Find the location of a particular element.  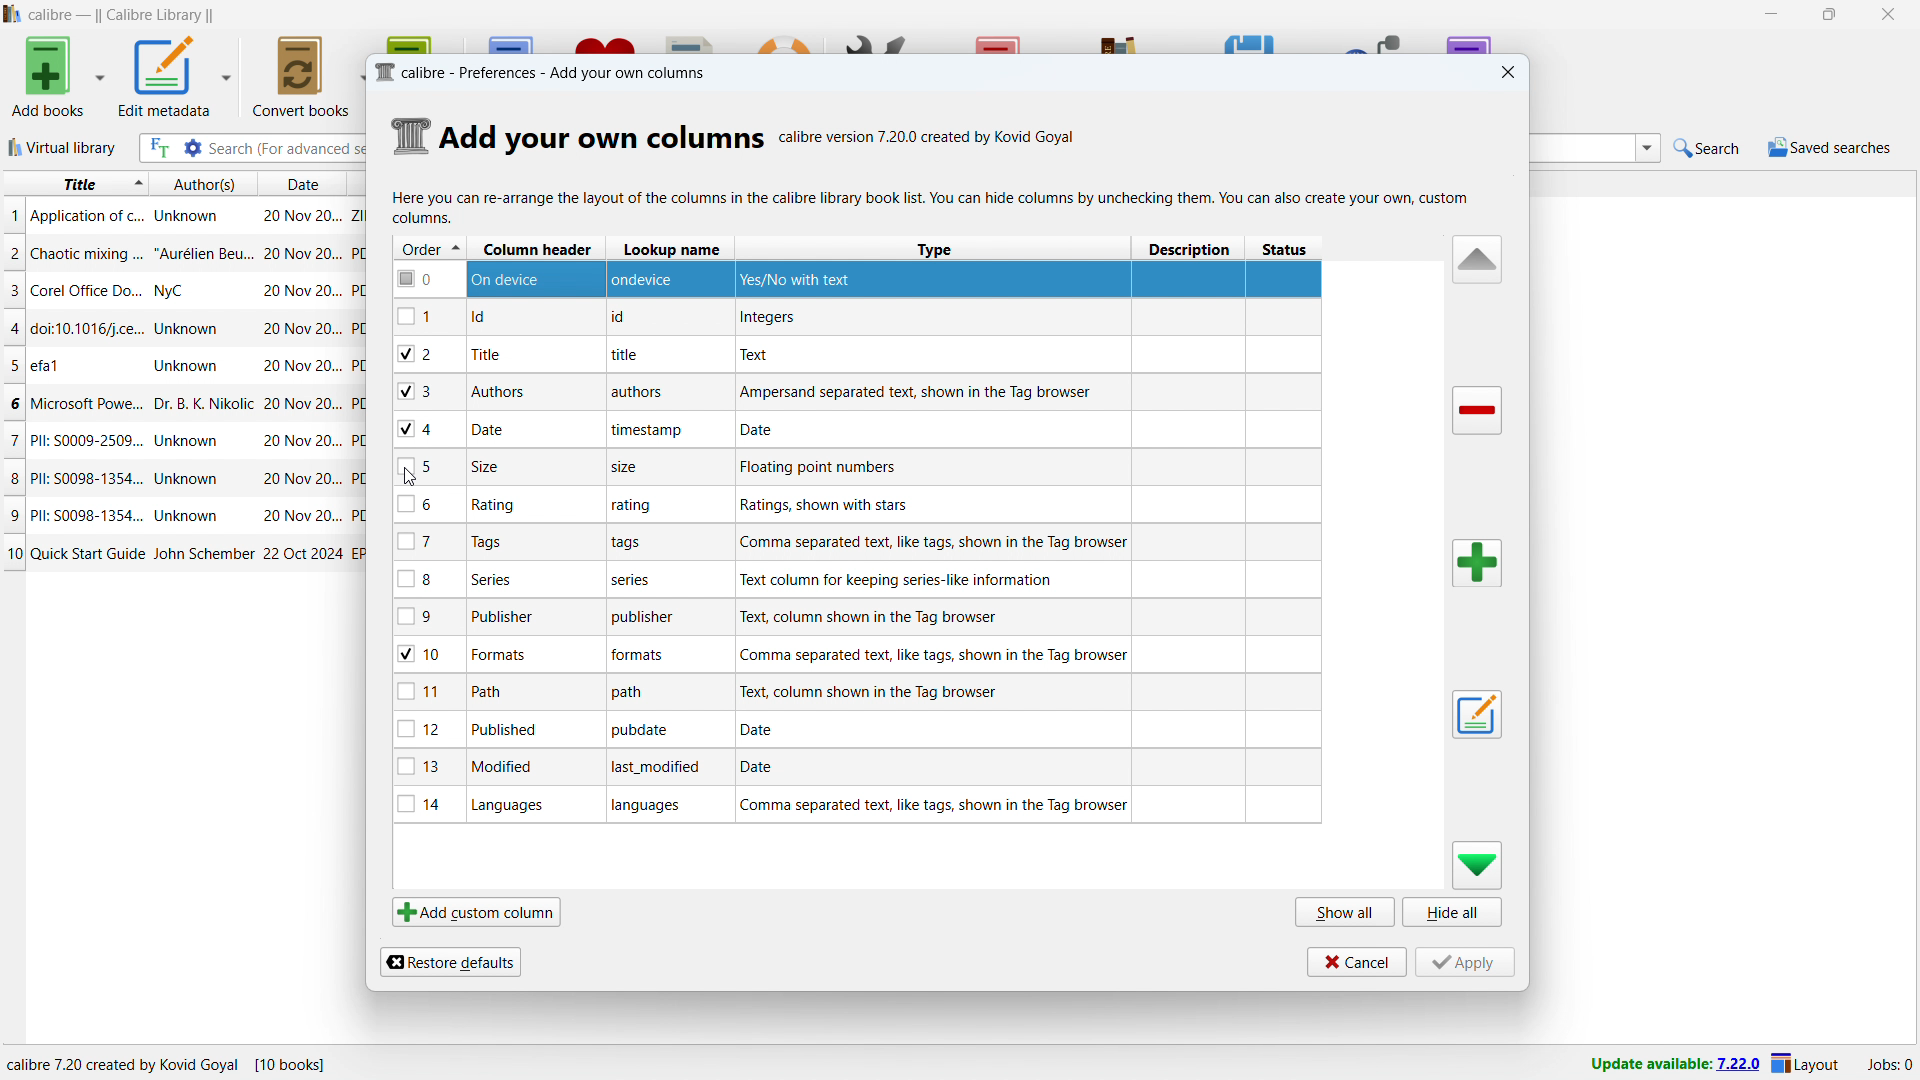

date is located at coordinates (303, 440).